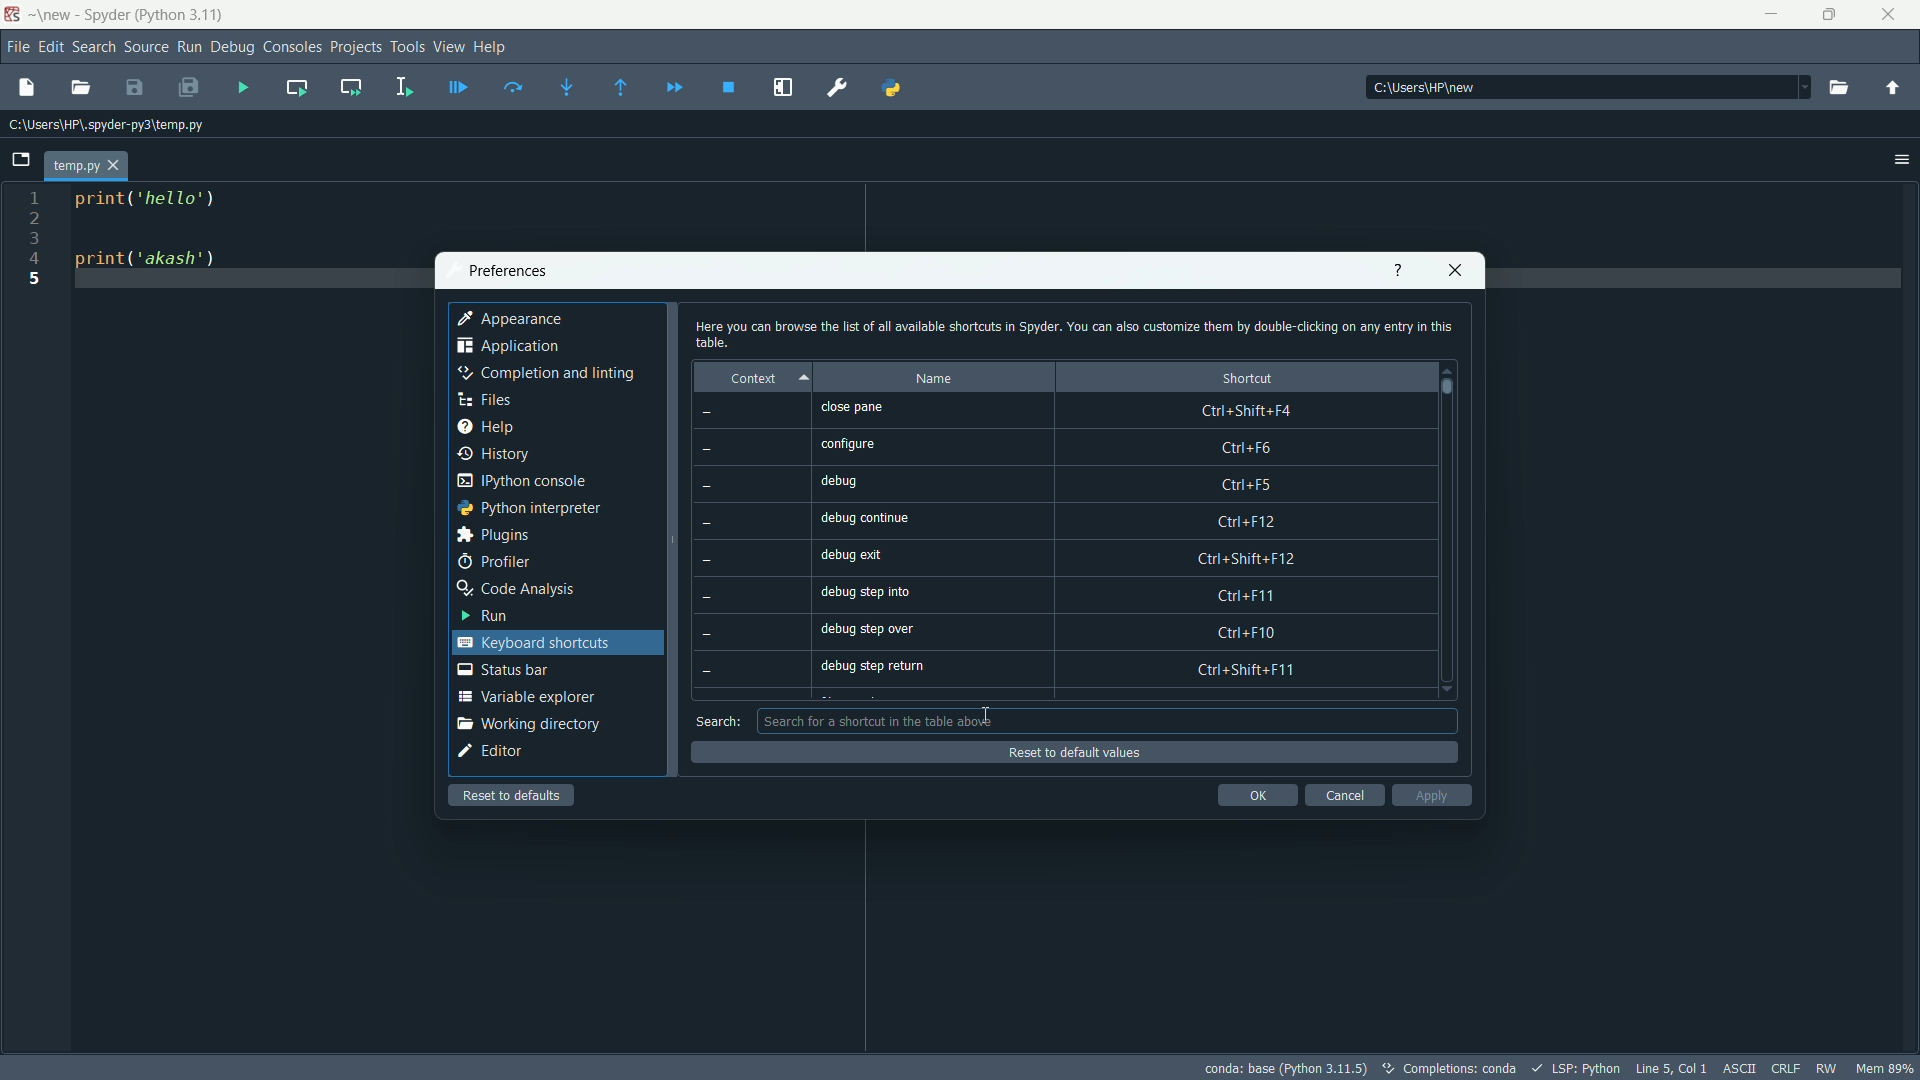 This screenshot has height=1080, width=1920. I want to click on close icon, so click(1456, 272).